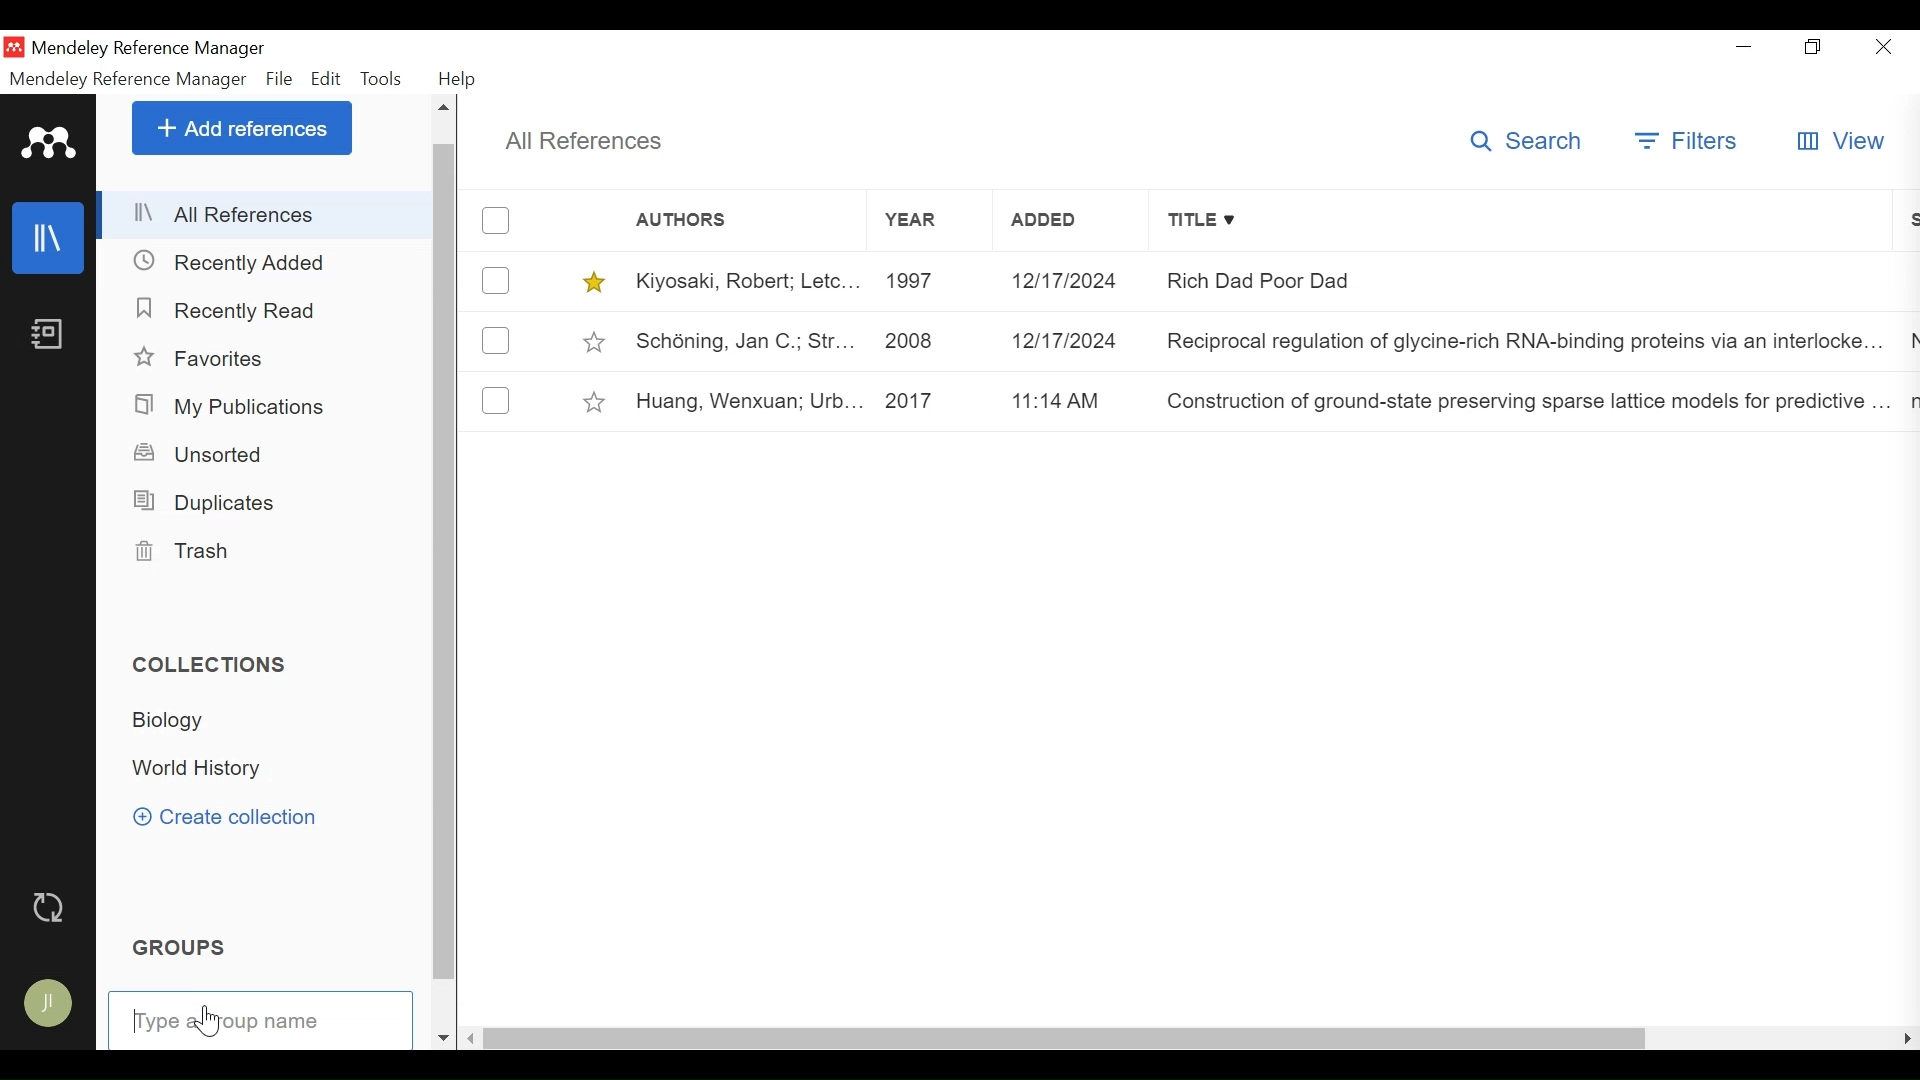 The image size is (1920, 1080). I want to click on (un)select, so click(496, 401).